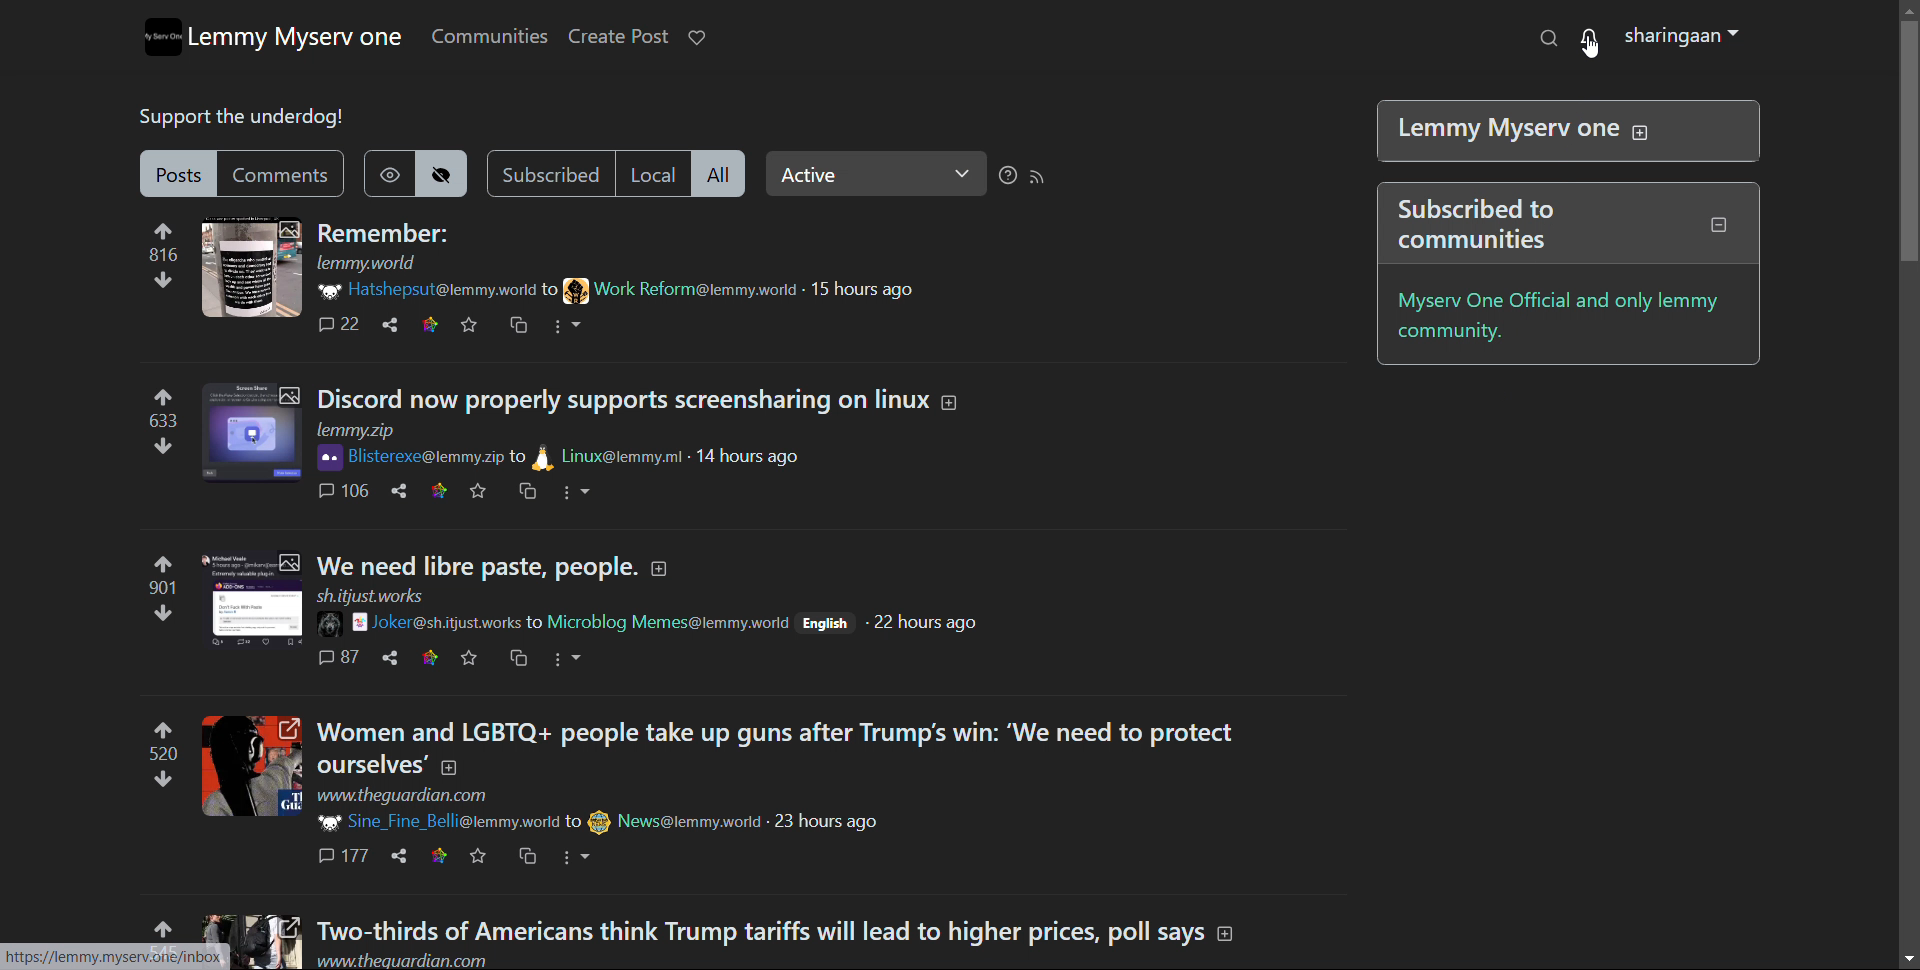 The height and width of the screenshot is (970, 1920). Describe the element at coordinates (680, 290) in the screenshot. I see `community` at that location.